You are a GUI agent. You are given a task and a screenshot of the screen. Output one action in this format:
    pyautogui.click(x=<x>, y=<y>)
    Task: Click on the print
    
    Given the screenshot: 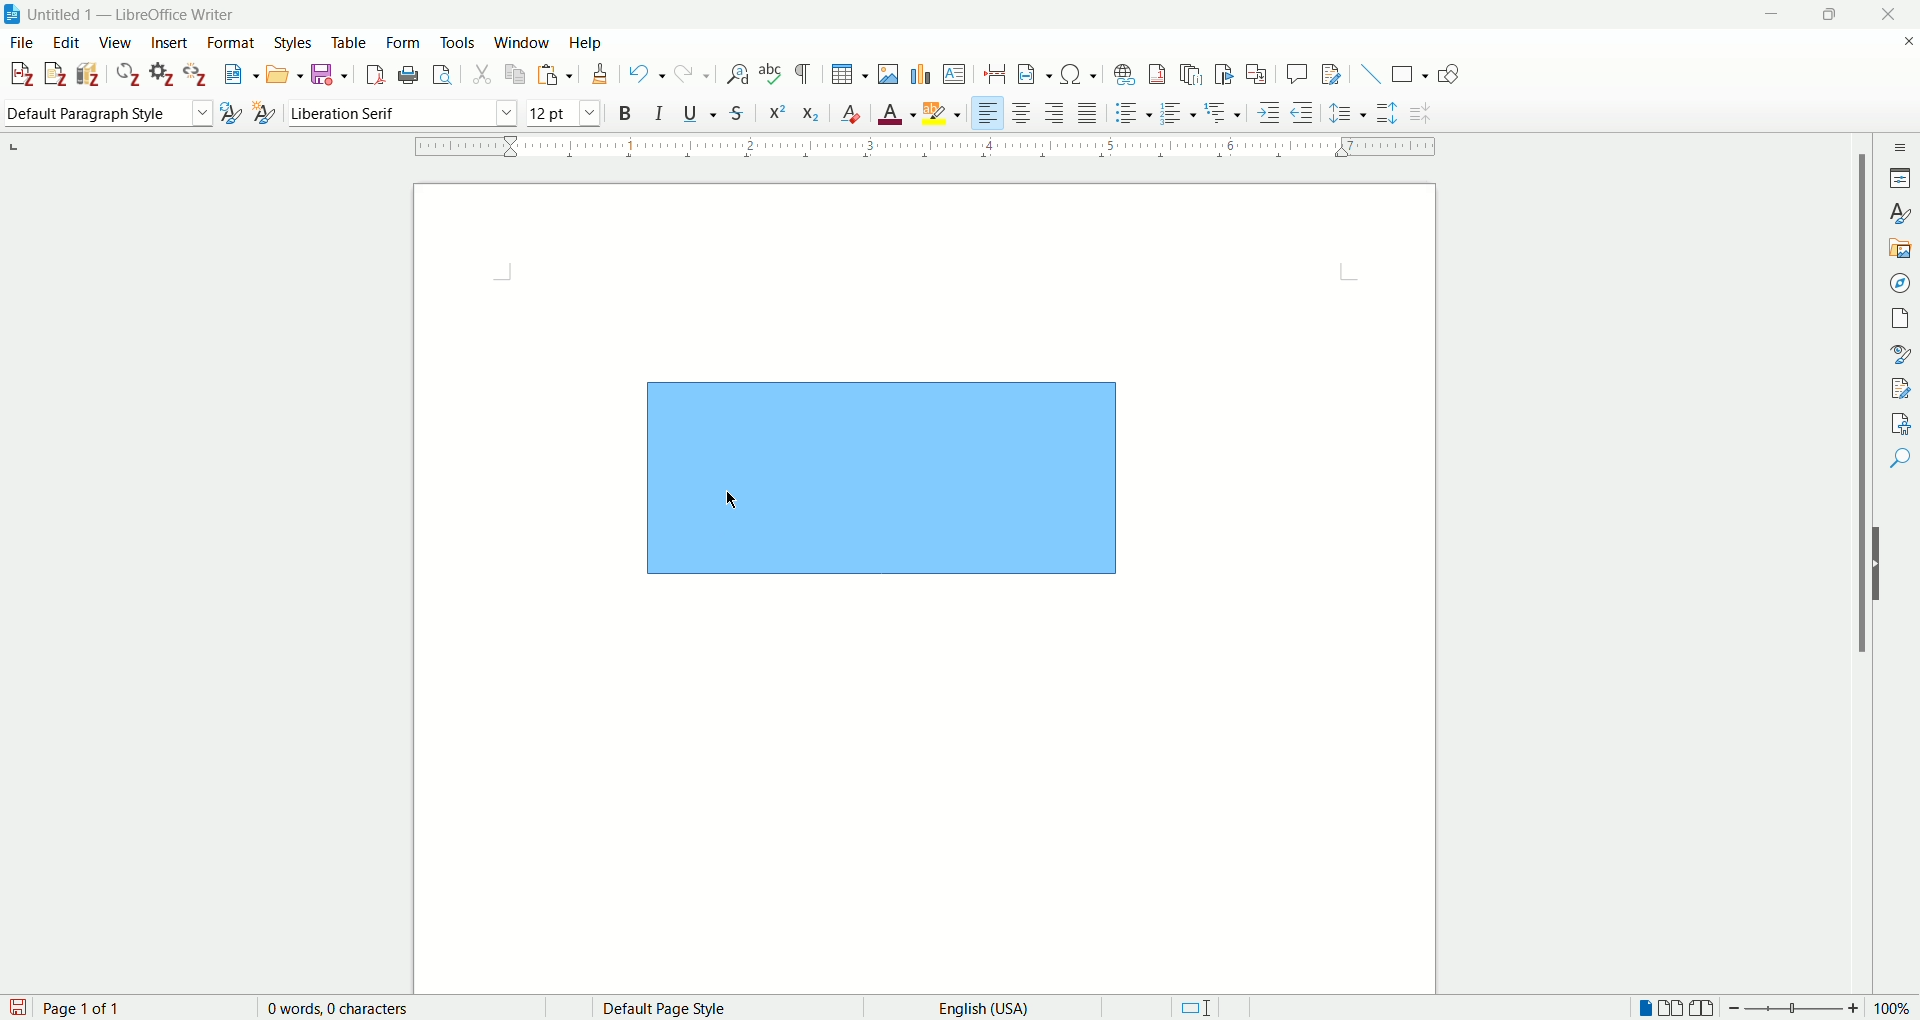 What is the action you would take?
    pyautogui.click(x=410, y=74)
    